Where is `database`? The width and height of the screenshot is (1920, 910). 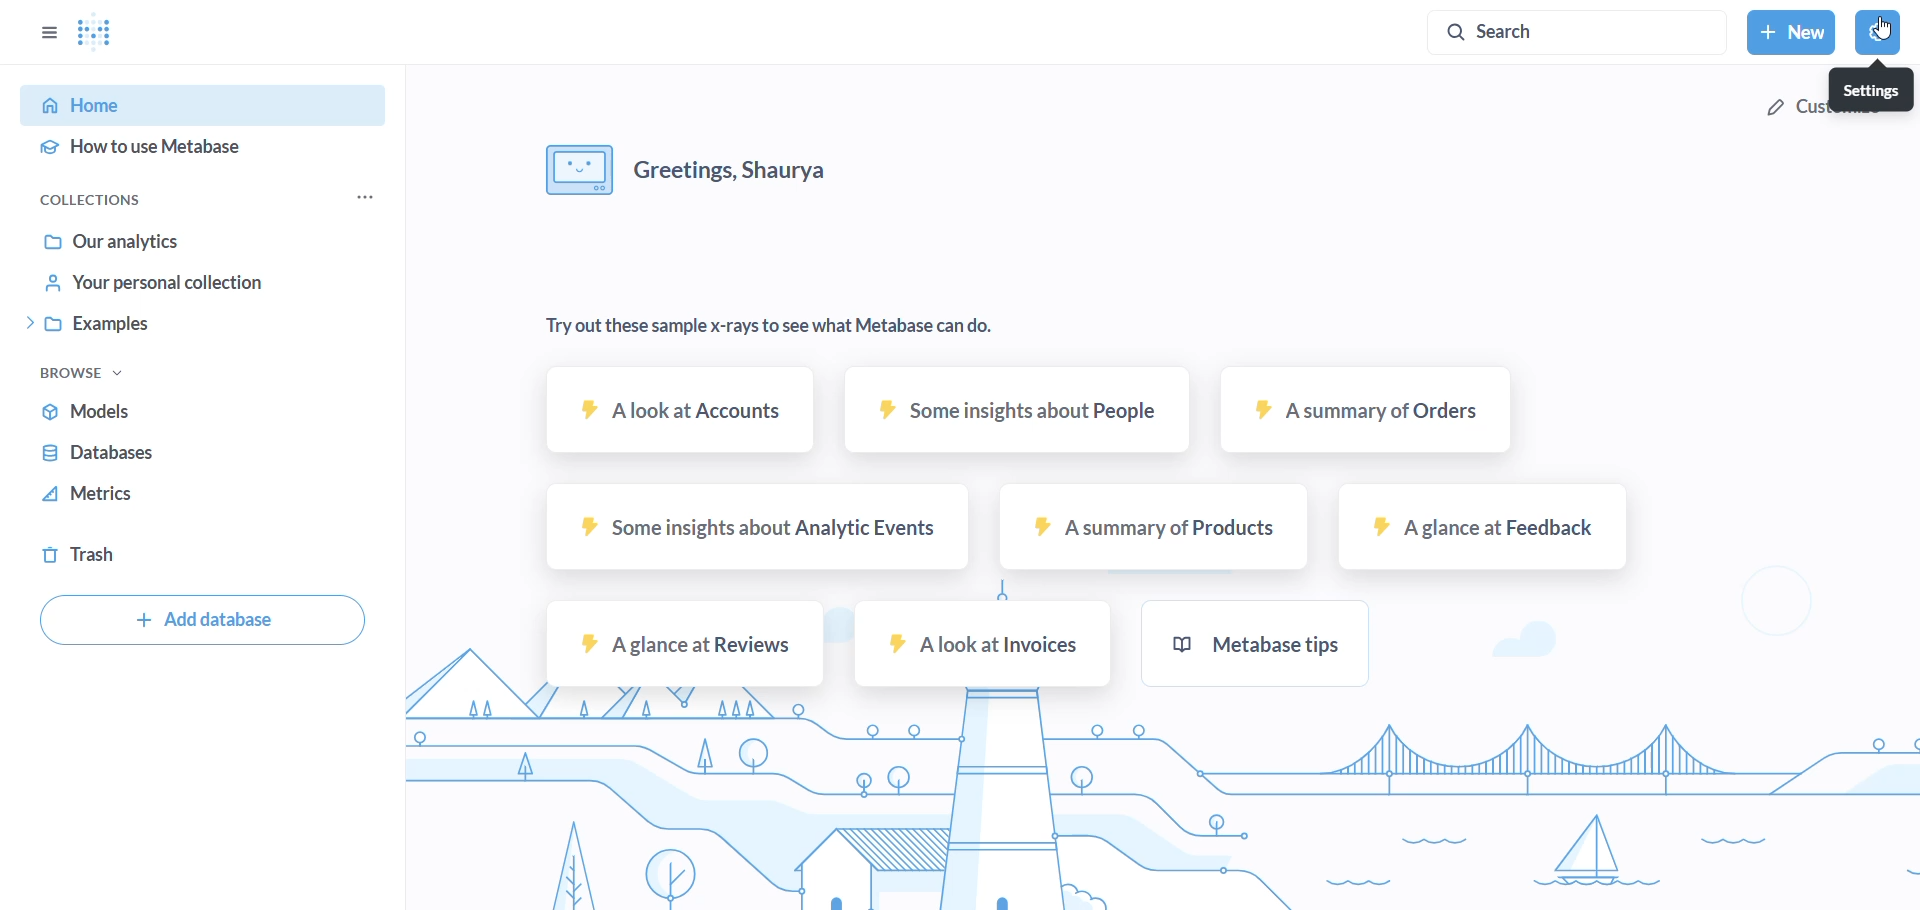
database is located at coordinates (110, 452).